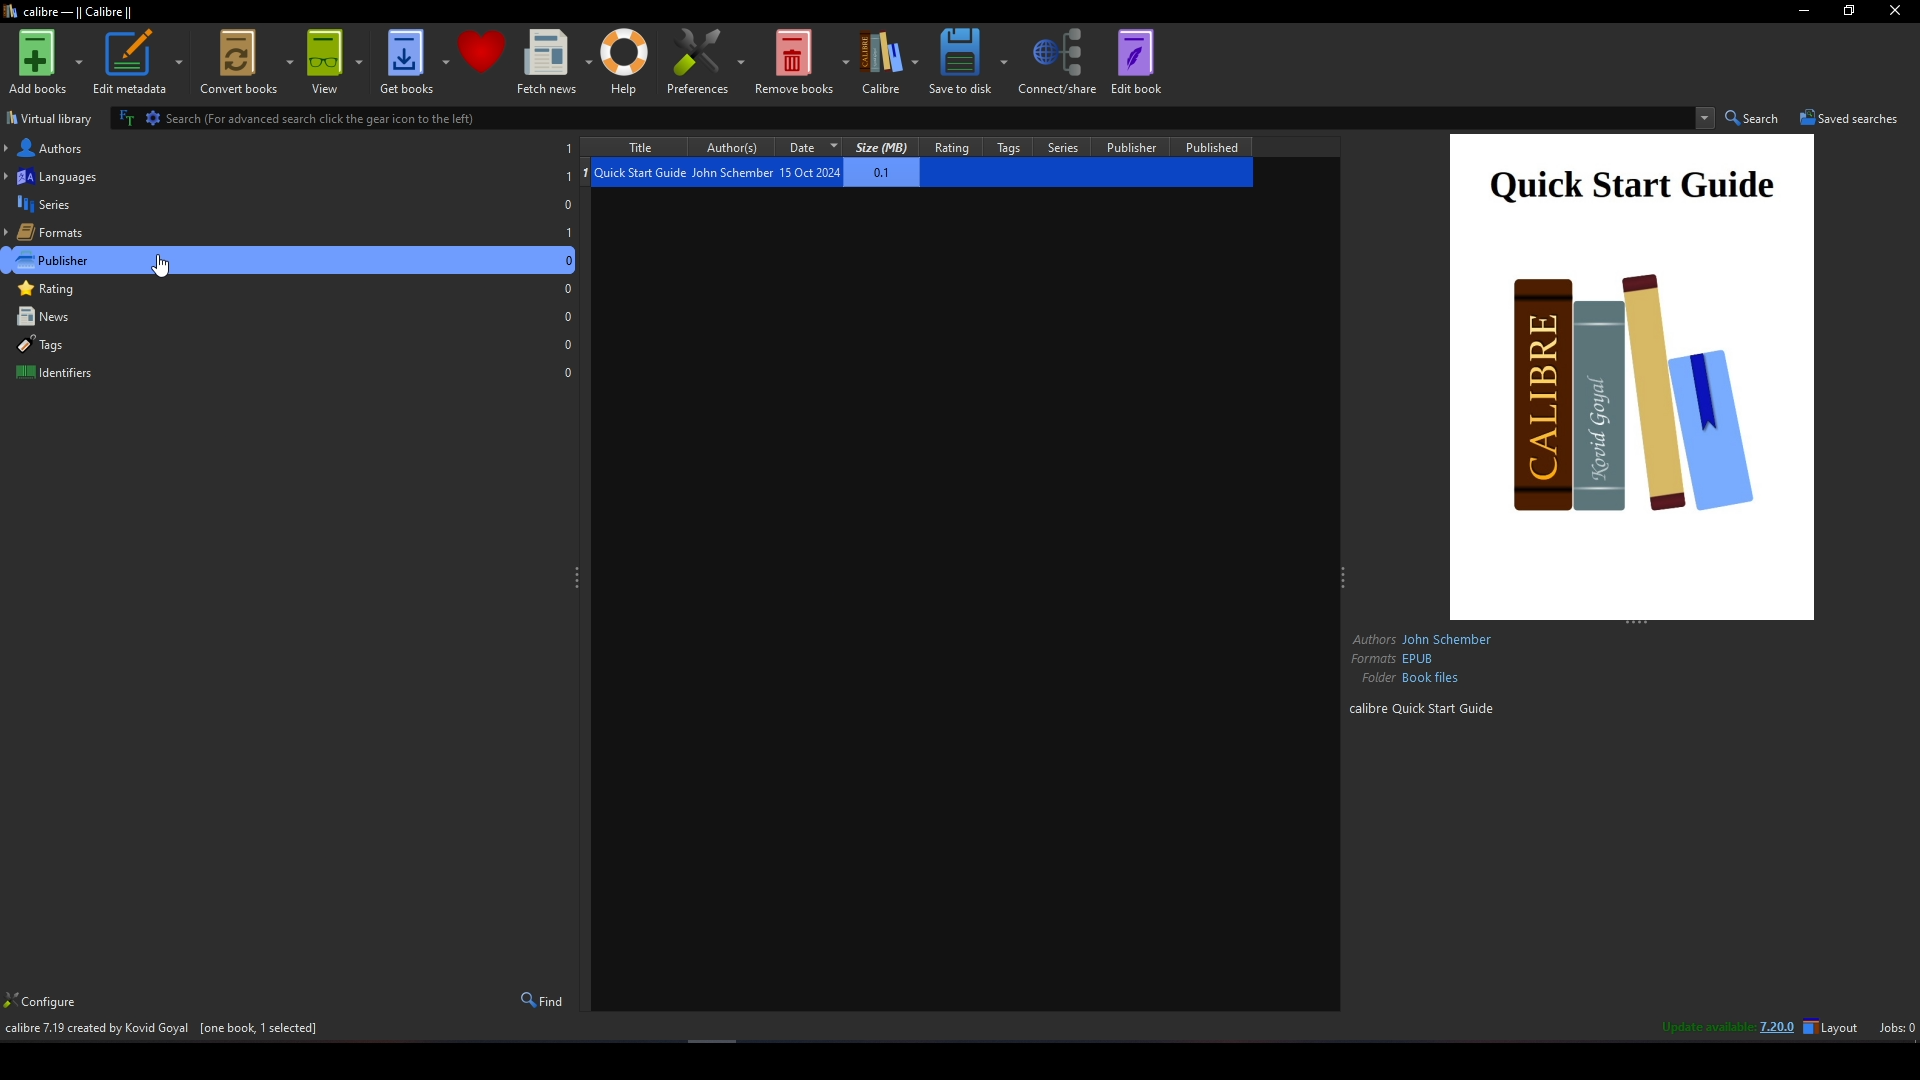 The width and height of the screenshot is (1920, 1080). What do you see at coordinates (291, 289) in the screenshot?
I see `Rating` at bounding box center [291, 289].